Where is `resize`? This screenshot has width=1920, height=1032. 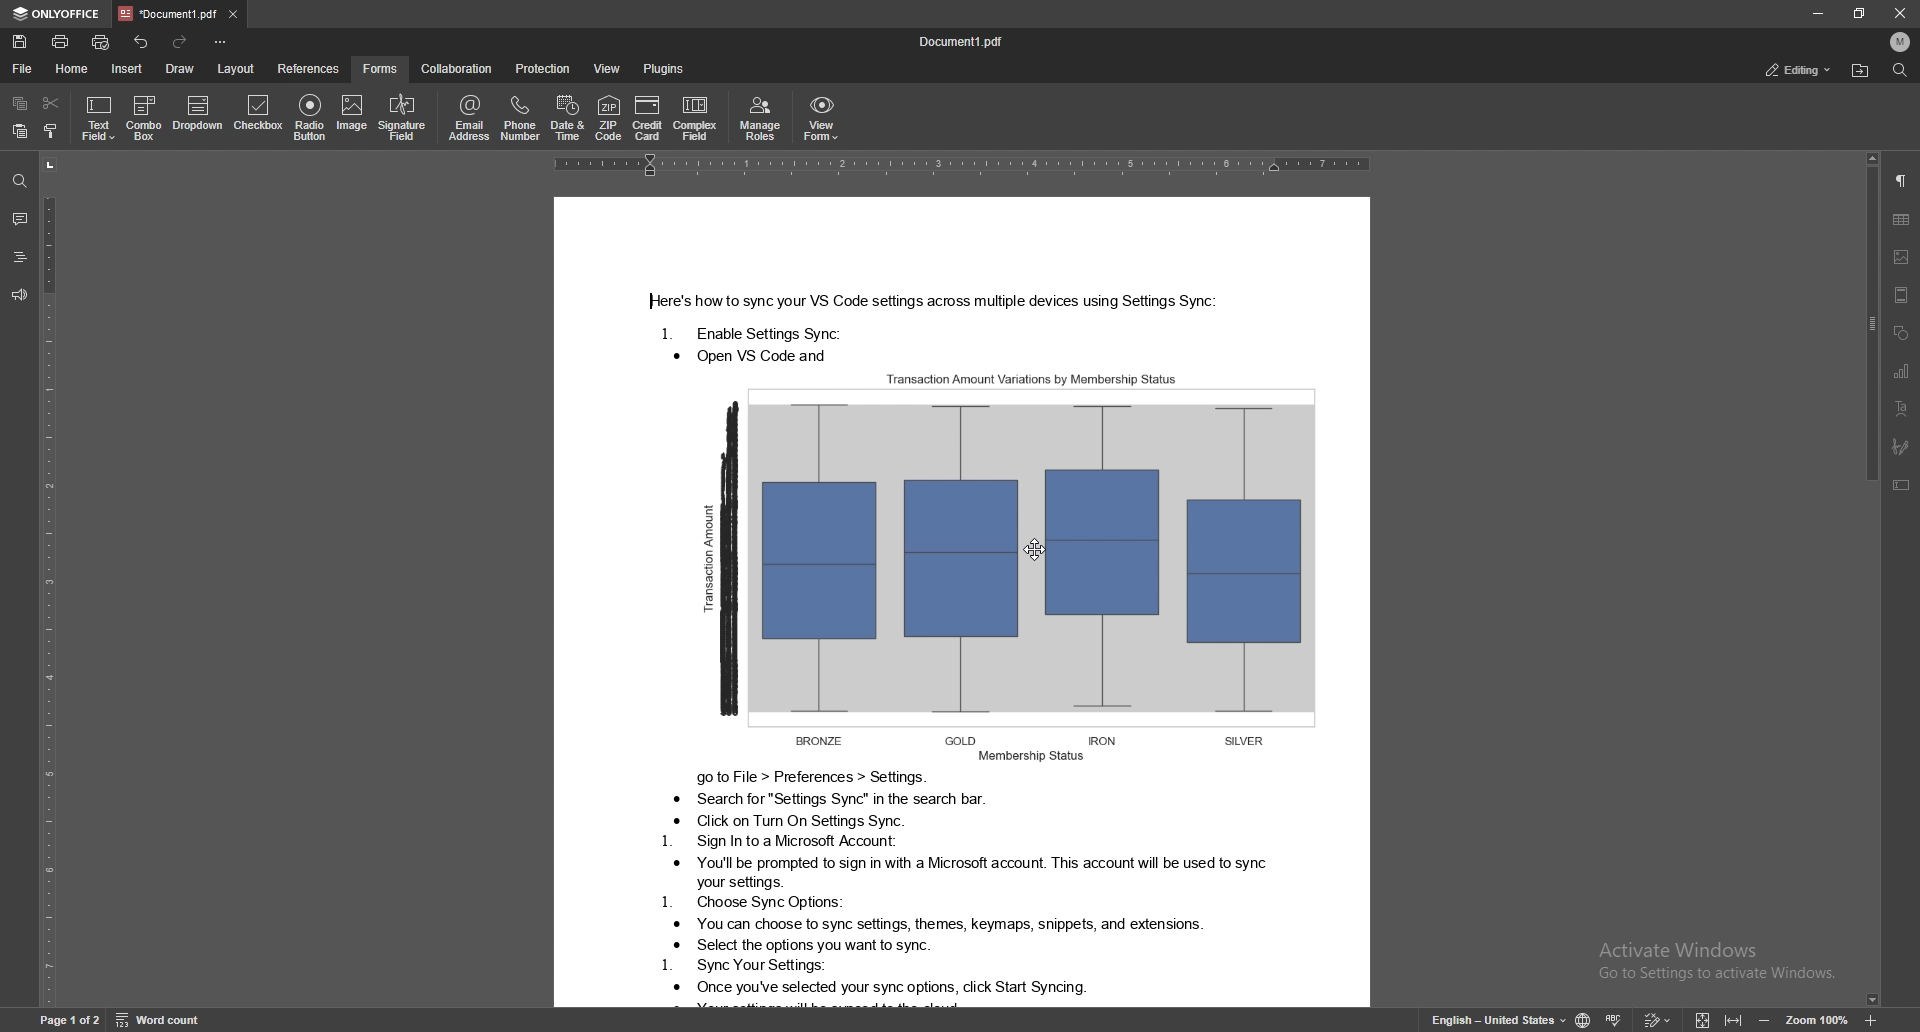 resize is located at coordinates (1859, 13).